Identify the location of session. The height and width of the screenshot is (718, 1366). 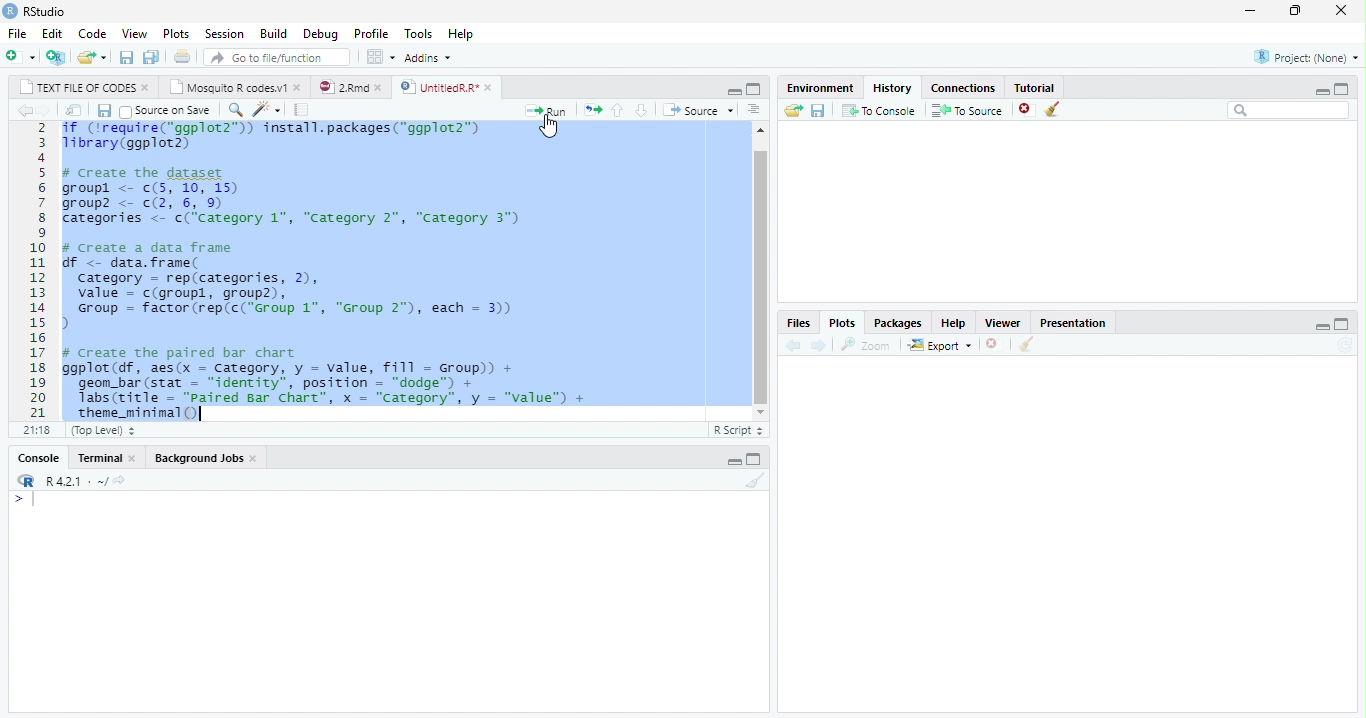
(222, 33).